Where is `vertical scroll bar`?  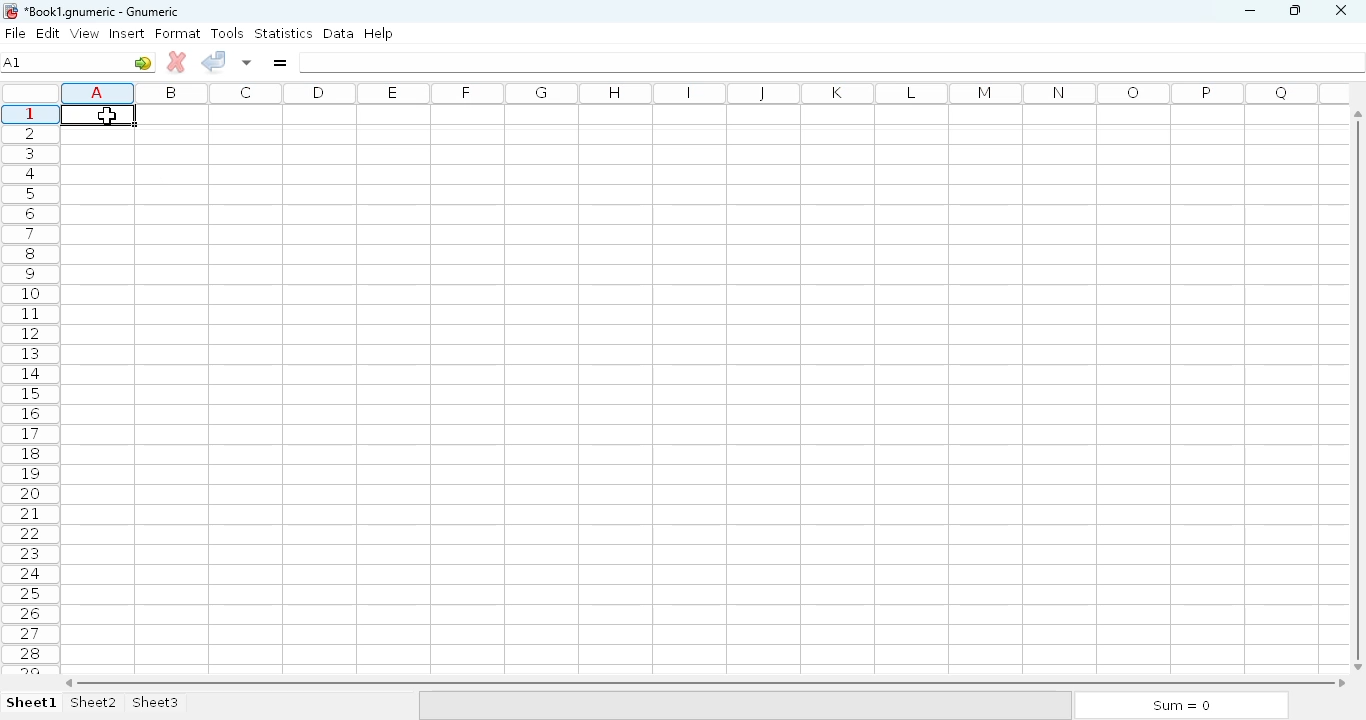
vertical scroll bar is located at coordinates (1361, 389).